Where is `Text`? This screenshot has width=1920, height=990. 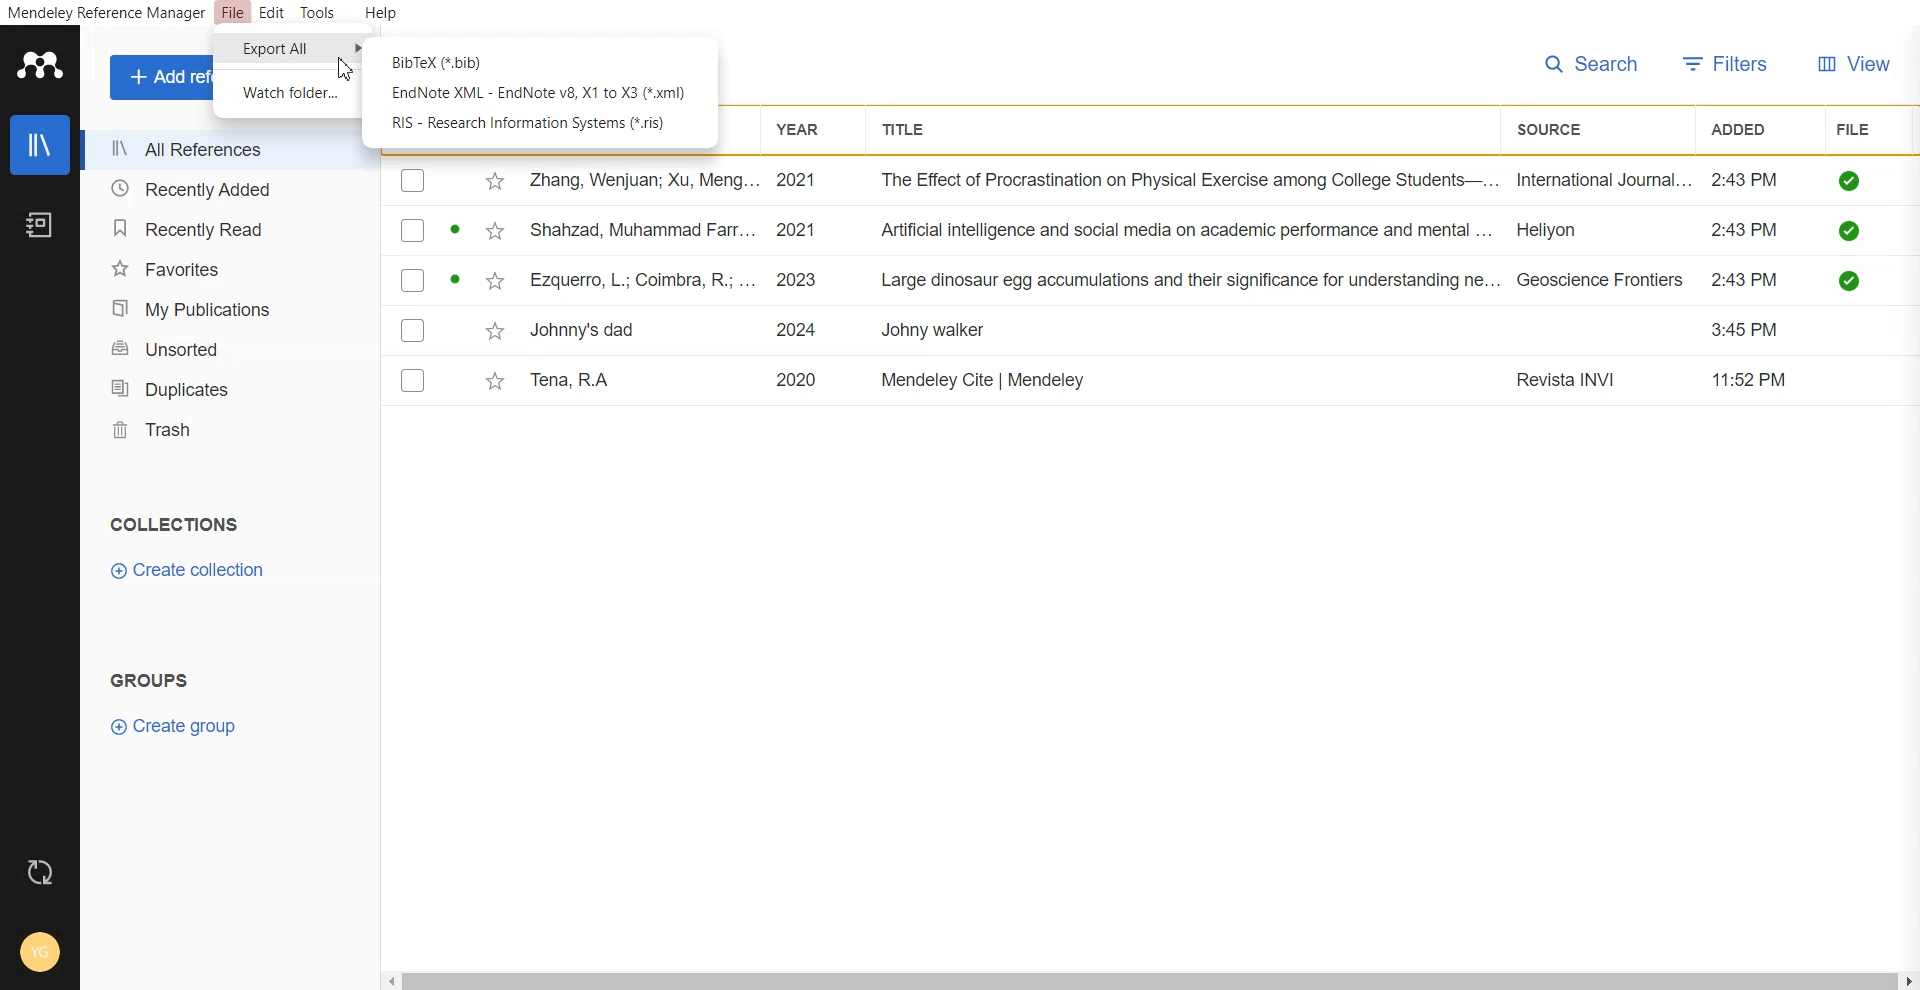 Text is located at coordinates (153, 678).